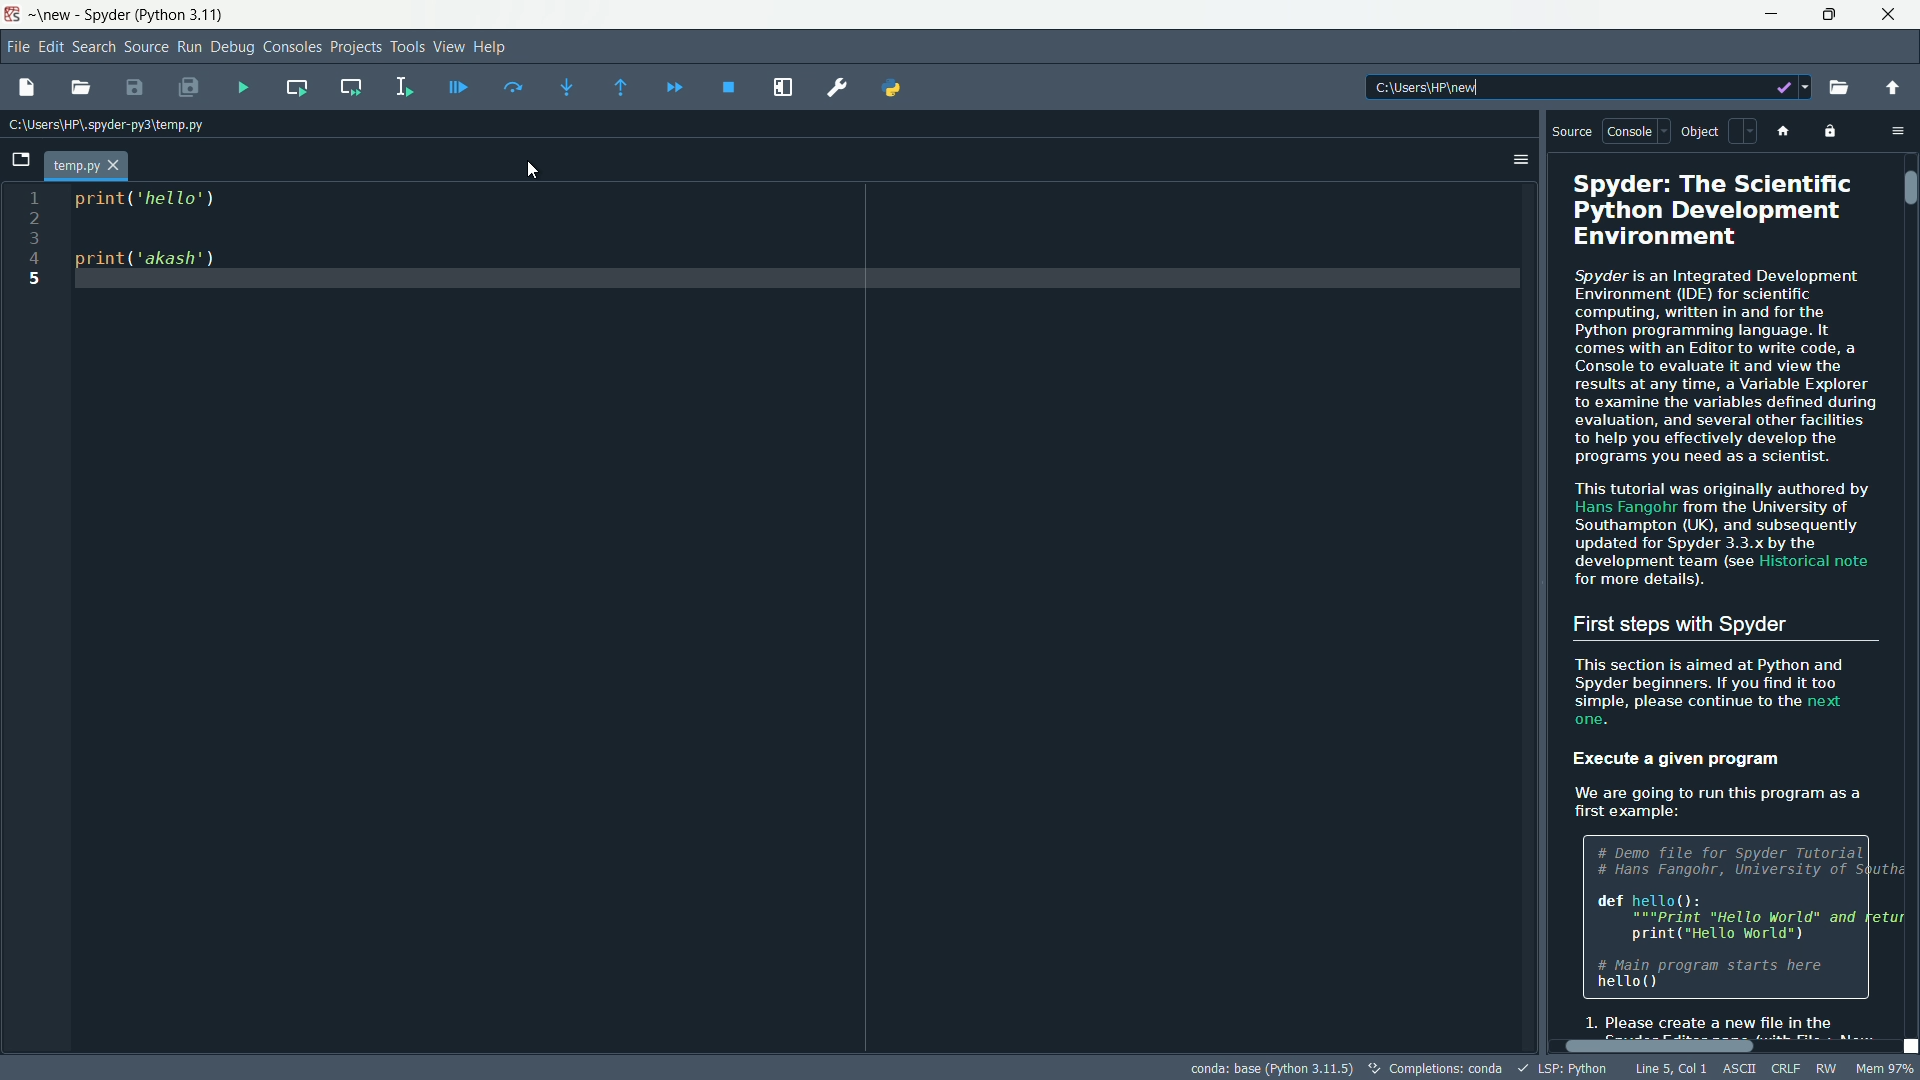  I want to click on conda:base(python 3.11.5), so click(1272, 1068).